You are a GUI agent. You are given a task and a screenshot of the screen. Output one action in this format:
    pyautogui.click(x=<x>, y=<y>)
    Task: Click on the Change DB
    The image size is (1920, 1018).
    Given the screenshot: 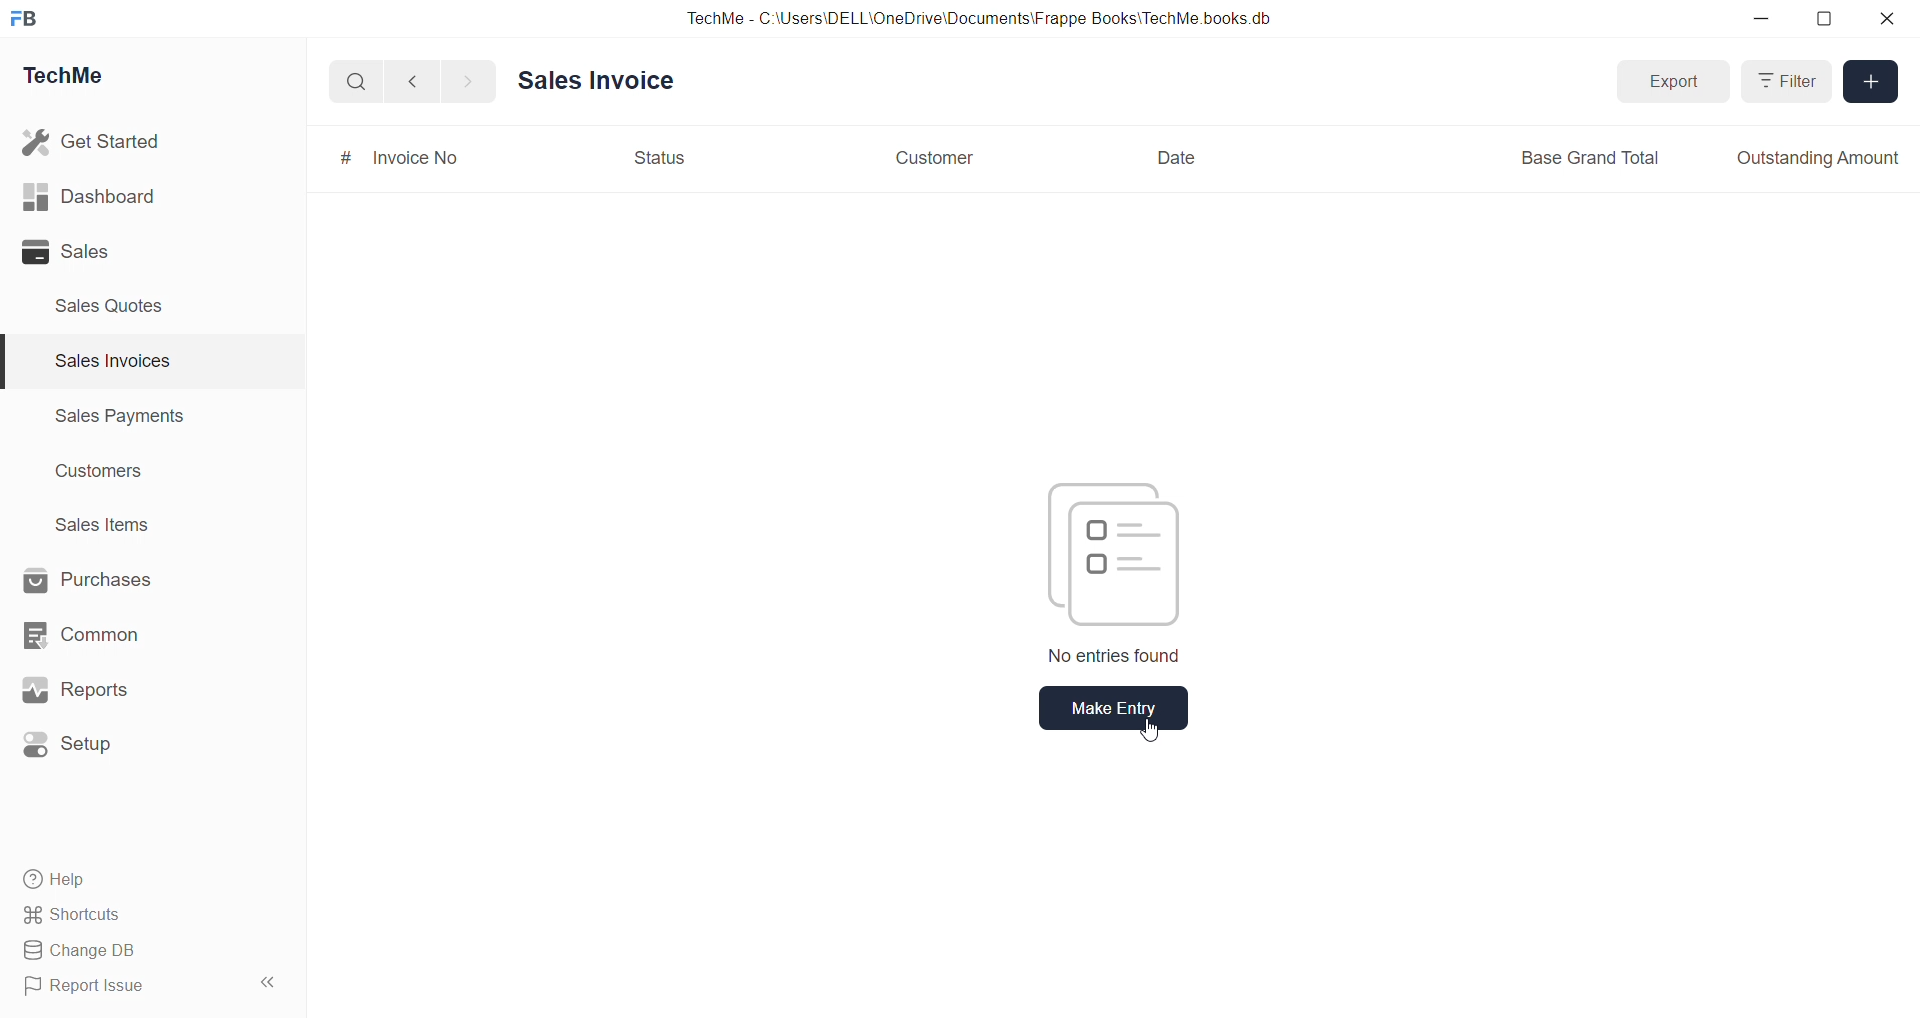 What is the action you would take?
    pyautogui.click(x=88, y=951)
    